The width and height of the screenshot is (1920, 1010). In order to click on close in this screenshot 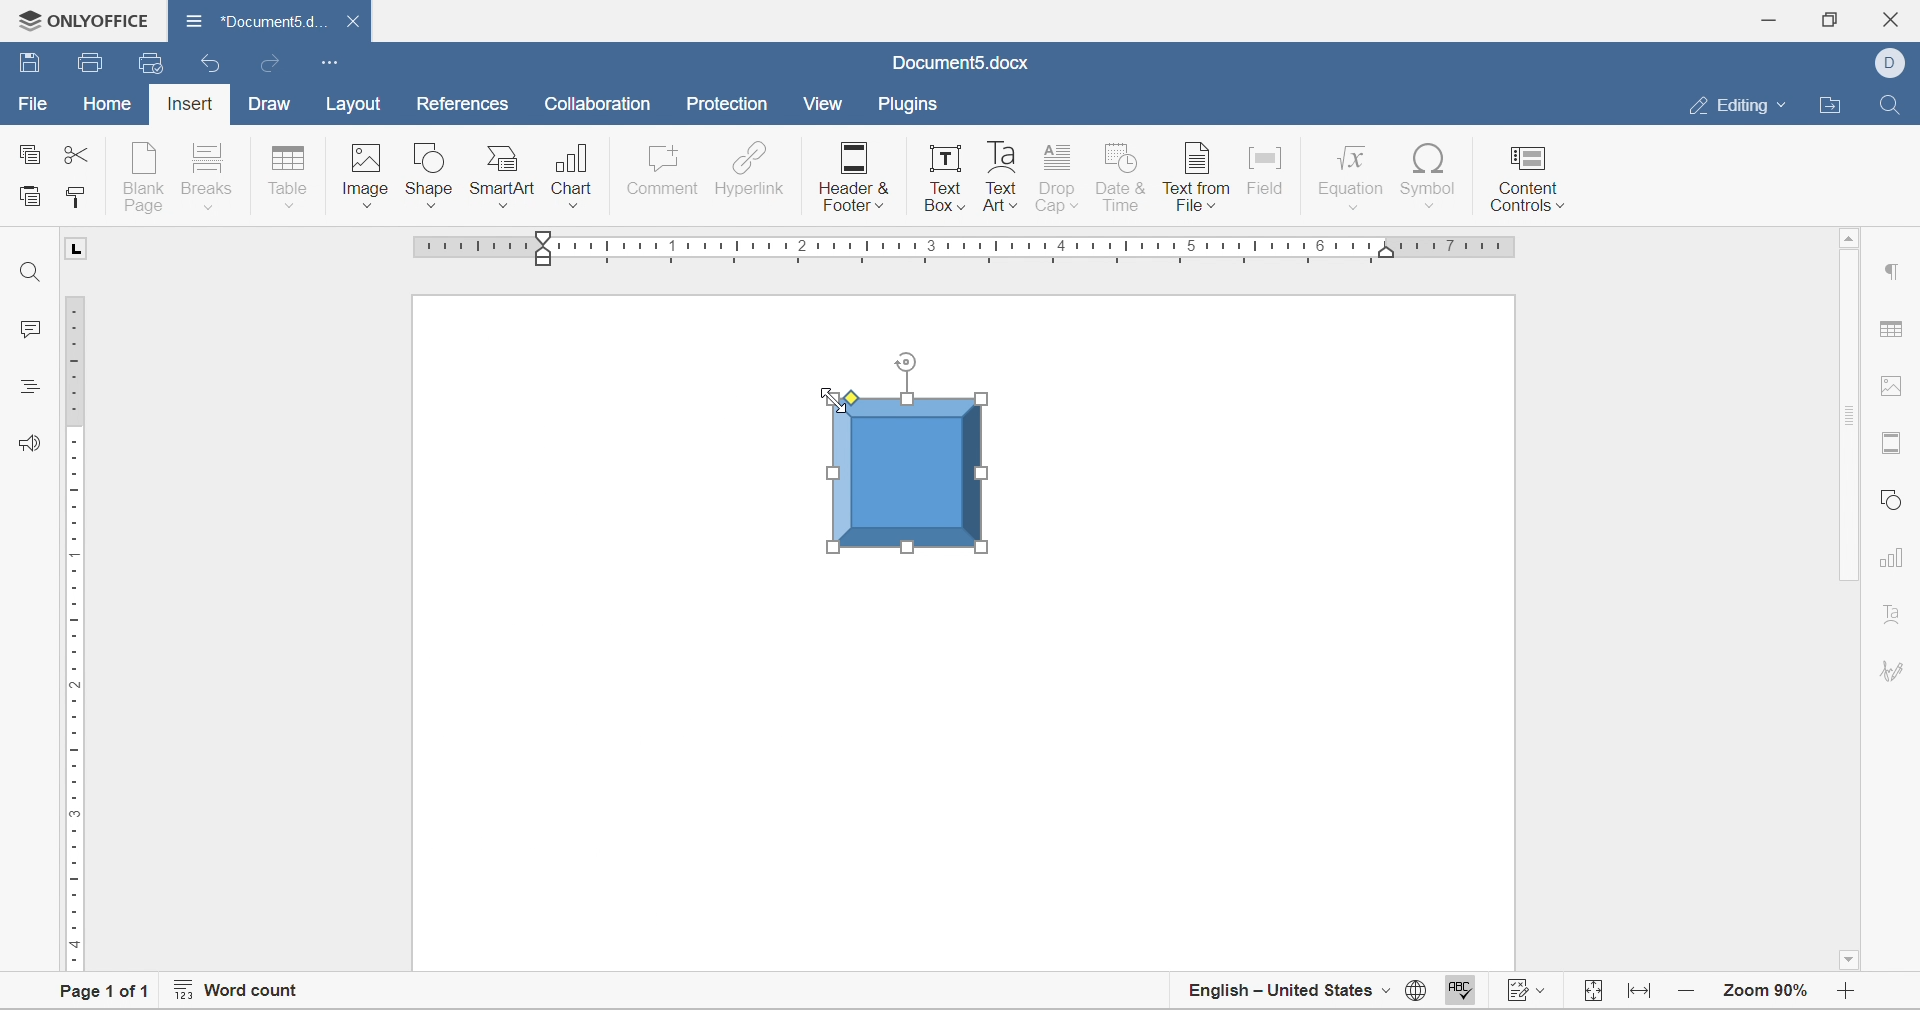, I will do `click(354, 23)`.